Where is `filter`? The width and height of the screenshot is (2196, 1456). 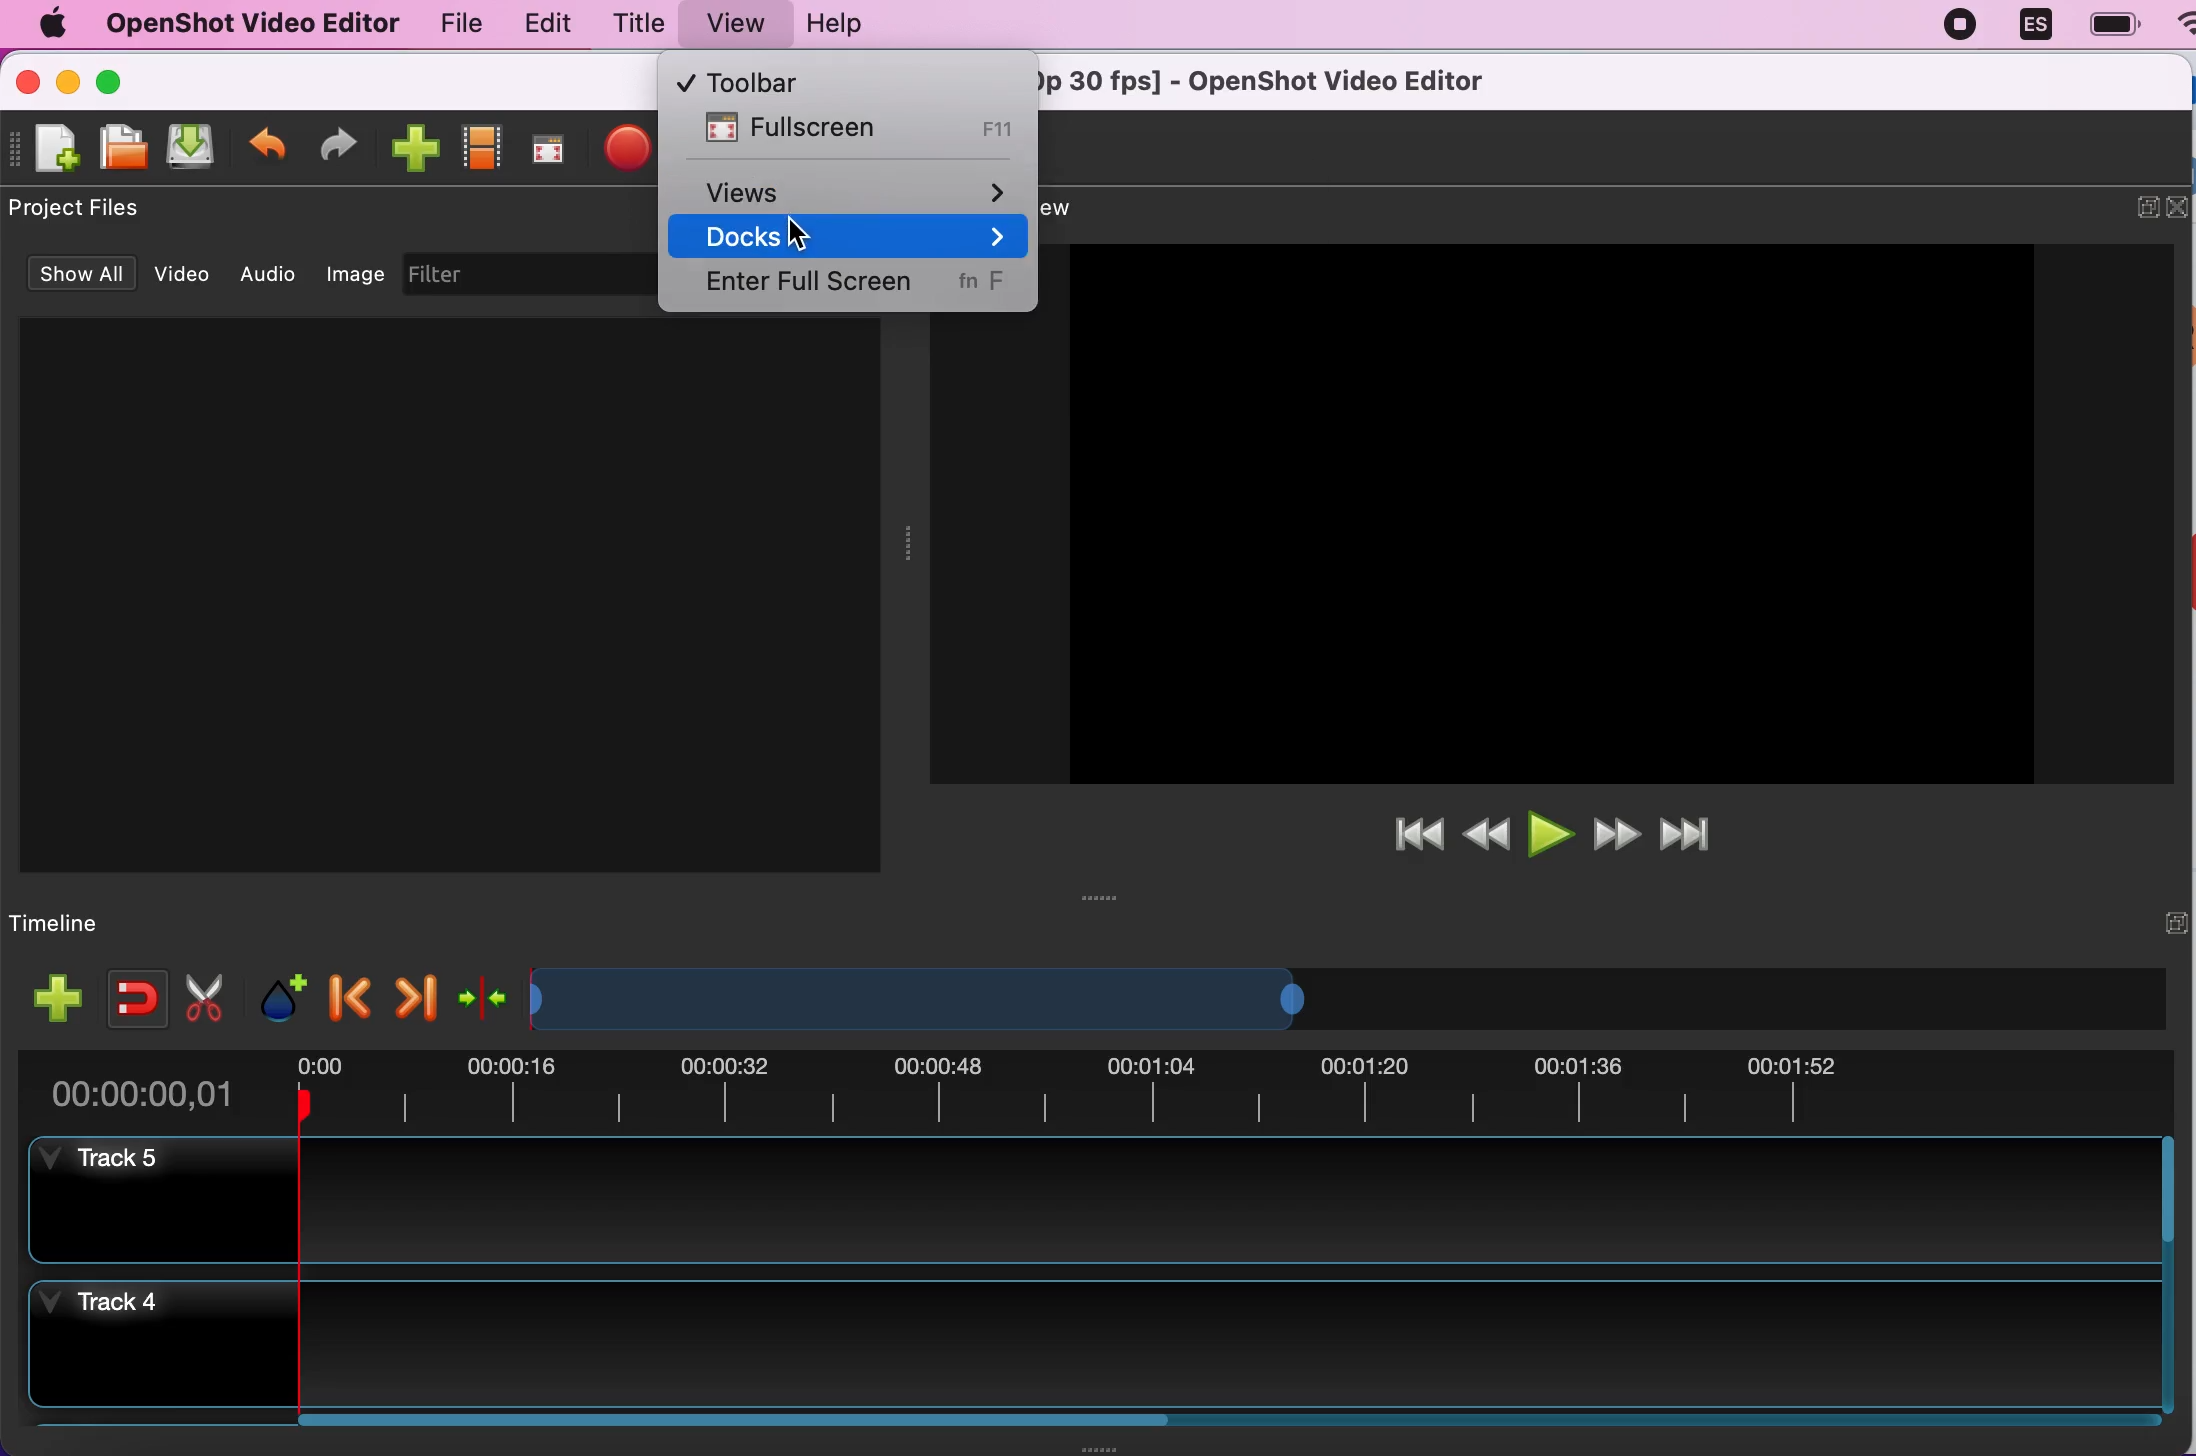 filter is located at coordinates (527, 275).